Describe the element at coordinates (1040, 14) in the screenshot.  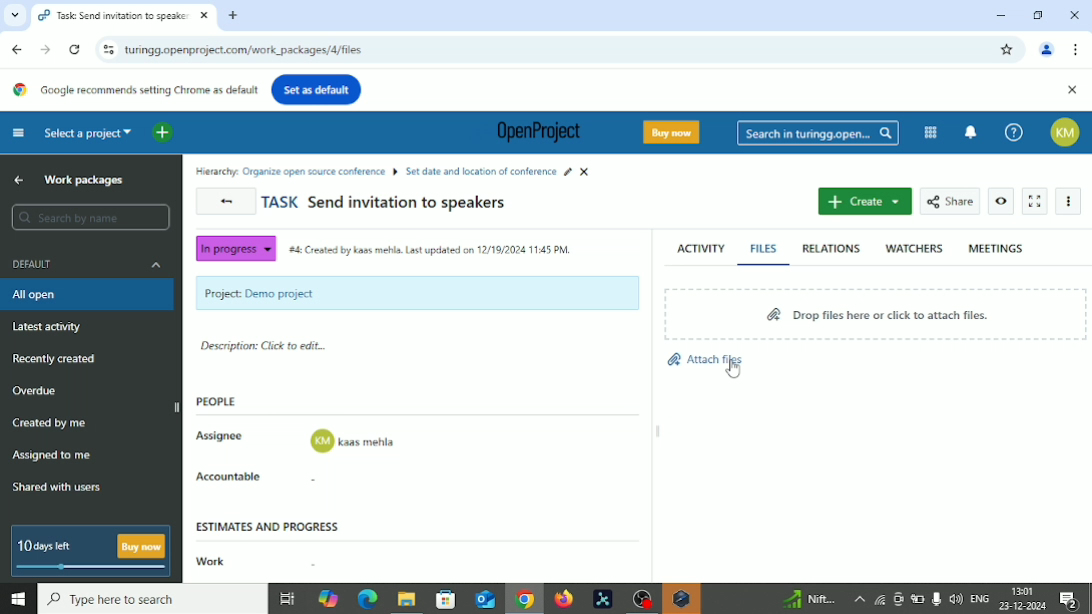
I see `Restore down` at that location.